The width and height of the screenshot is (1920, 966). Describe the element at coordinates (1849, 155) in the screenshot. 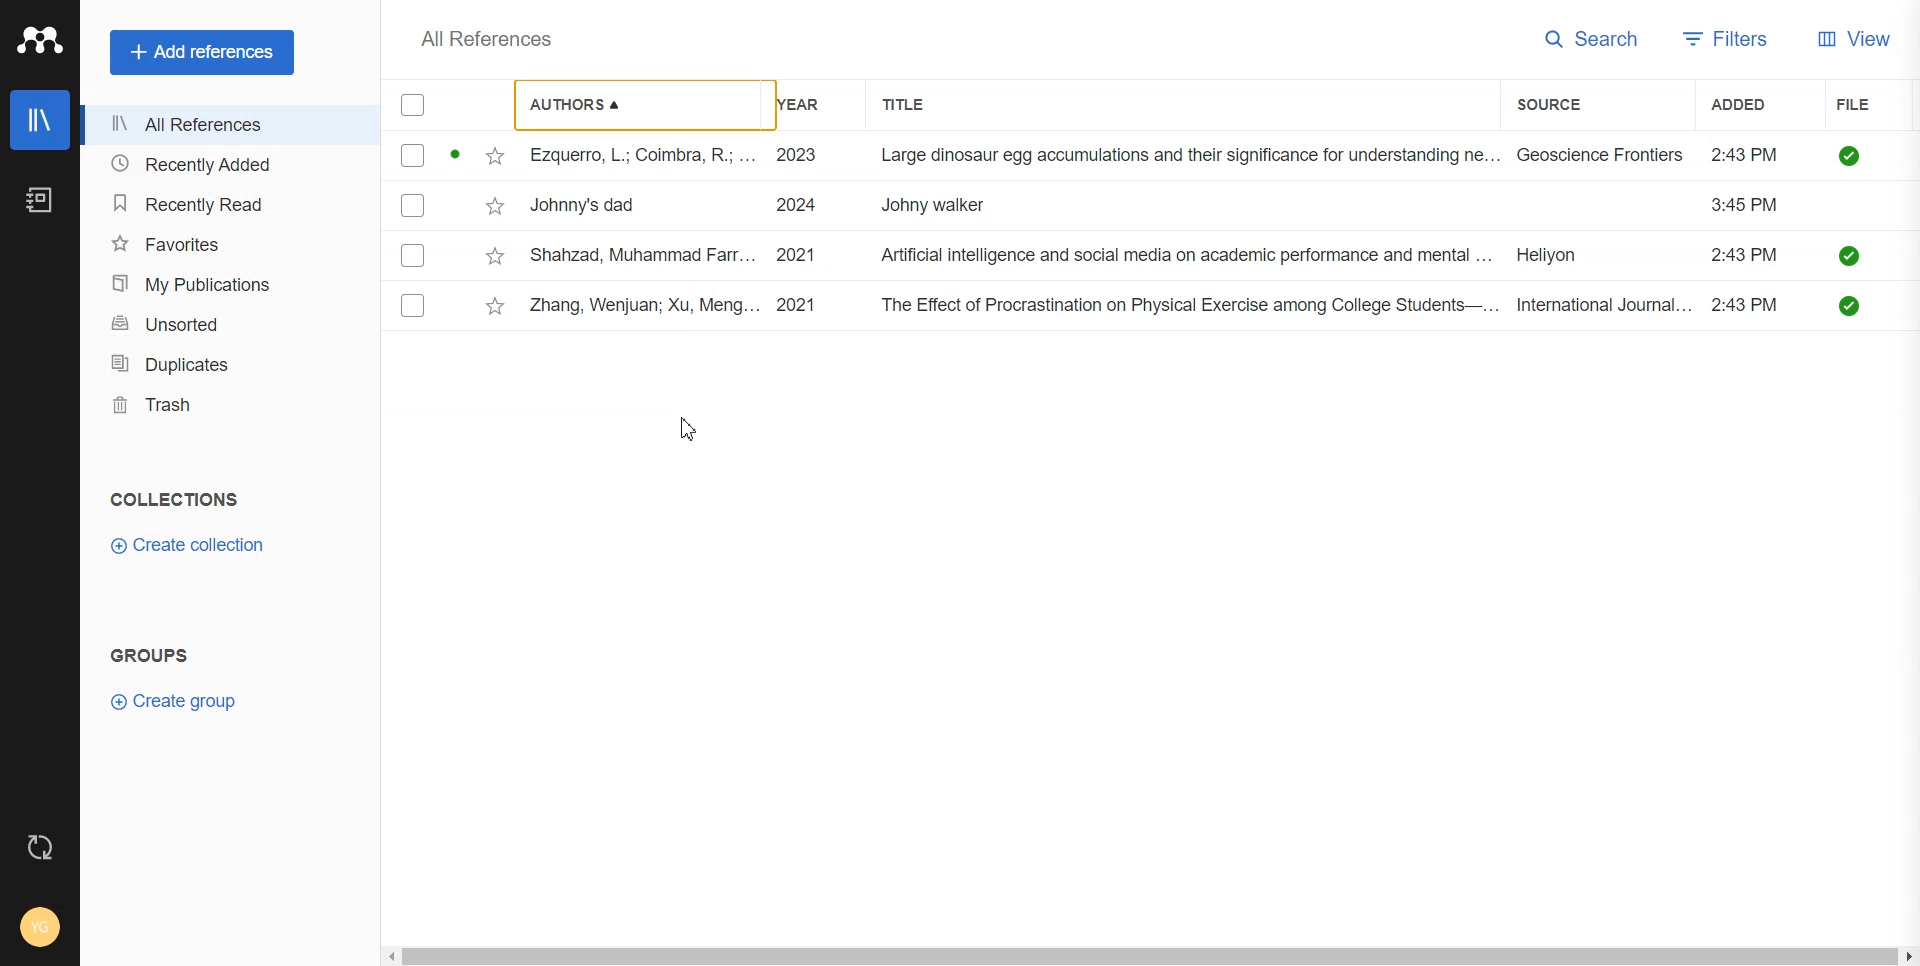

I see `download Check` at that location.